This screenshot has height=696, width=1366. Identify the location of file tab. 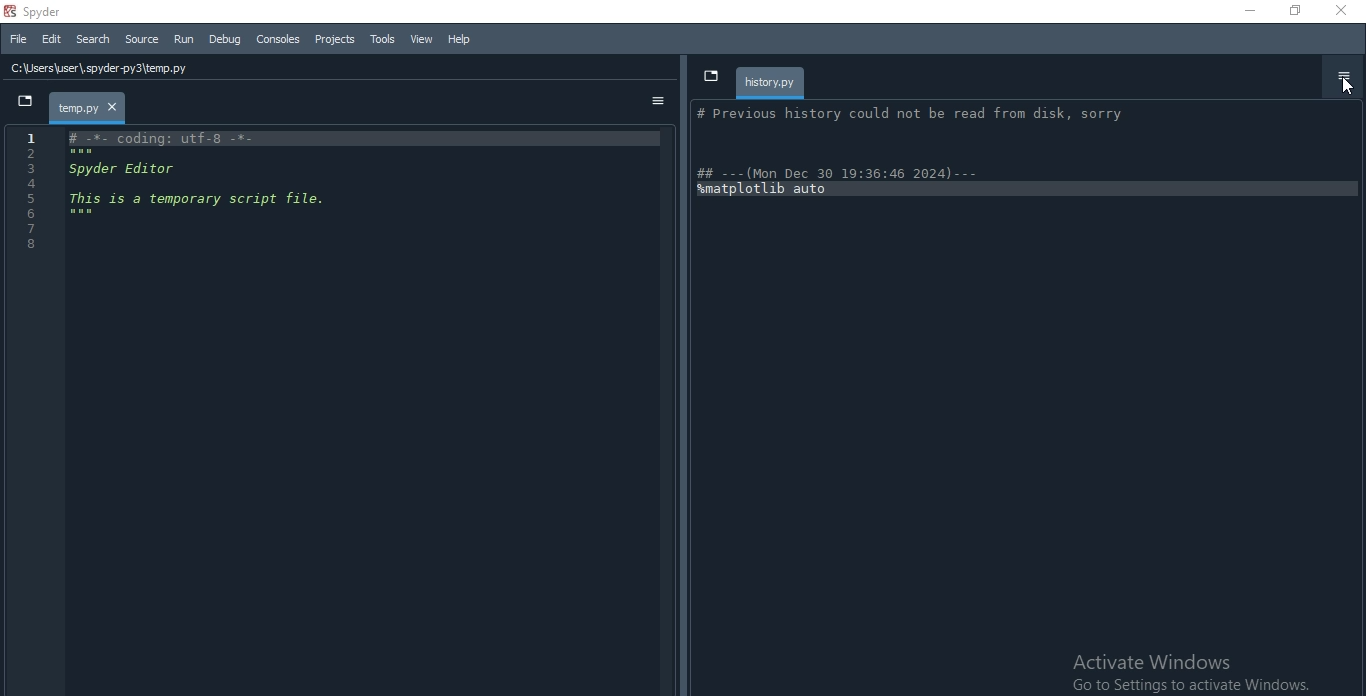
(86, 106).